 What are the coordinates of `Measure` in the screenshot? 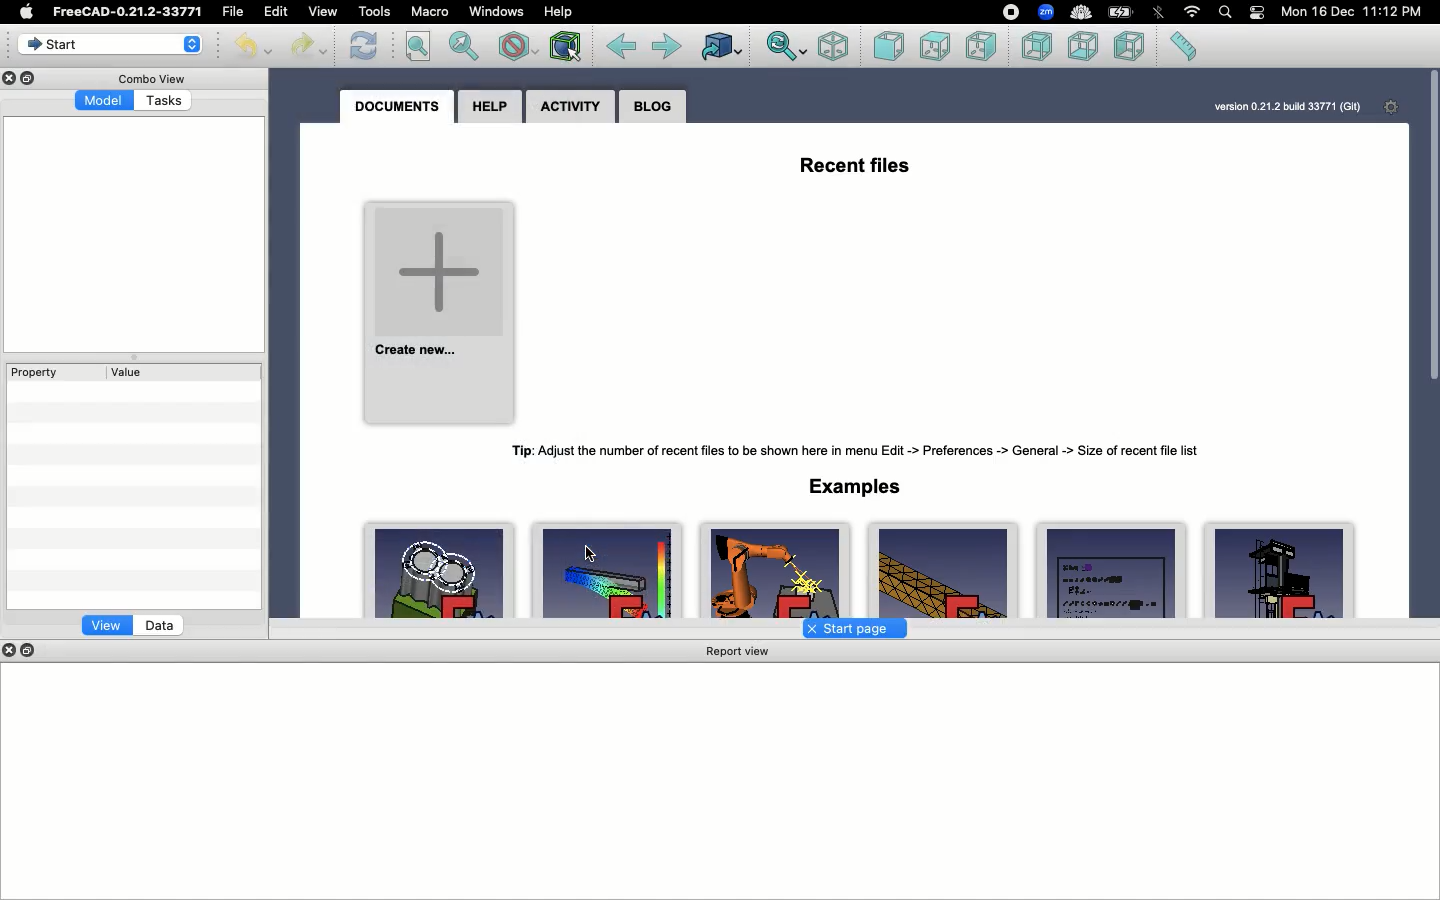 It's located at (1188, 48).